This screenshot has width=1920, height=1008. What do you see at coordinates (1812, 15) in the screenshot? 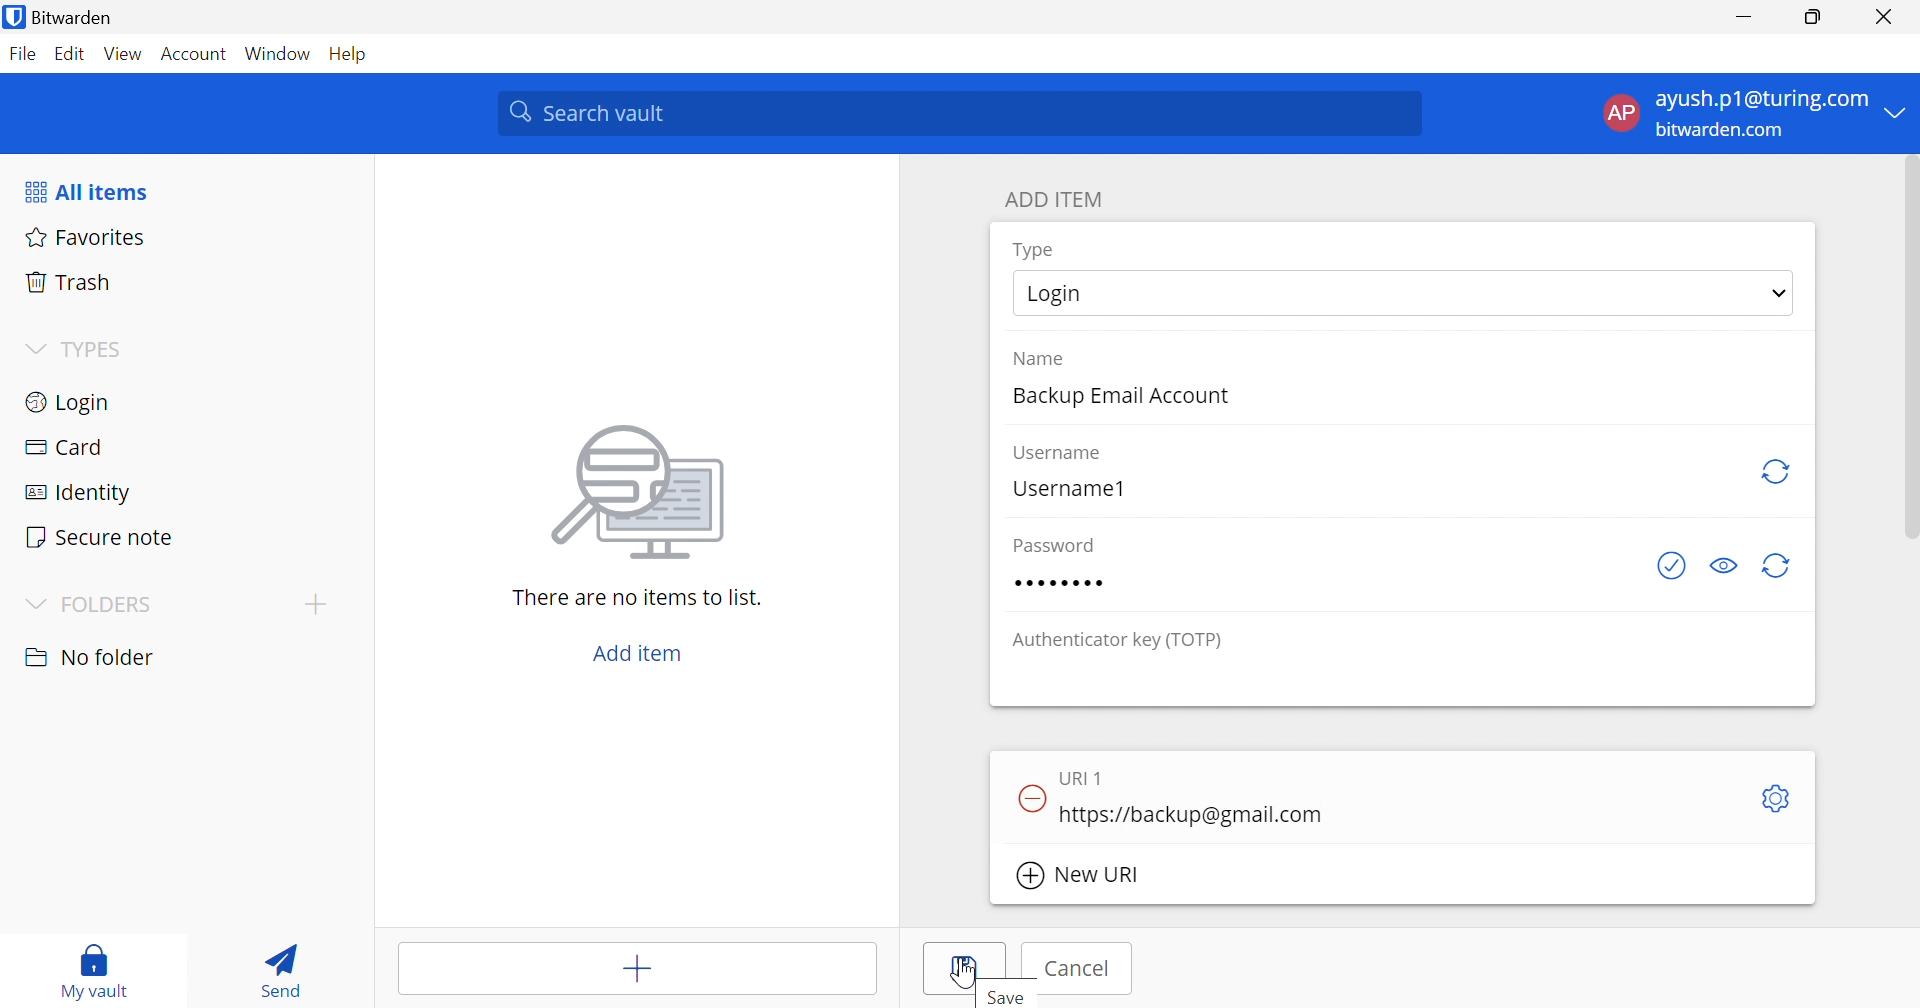
I see `Restore Down` at bounding box center [1812, 15].